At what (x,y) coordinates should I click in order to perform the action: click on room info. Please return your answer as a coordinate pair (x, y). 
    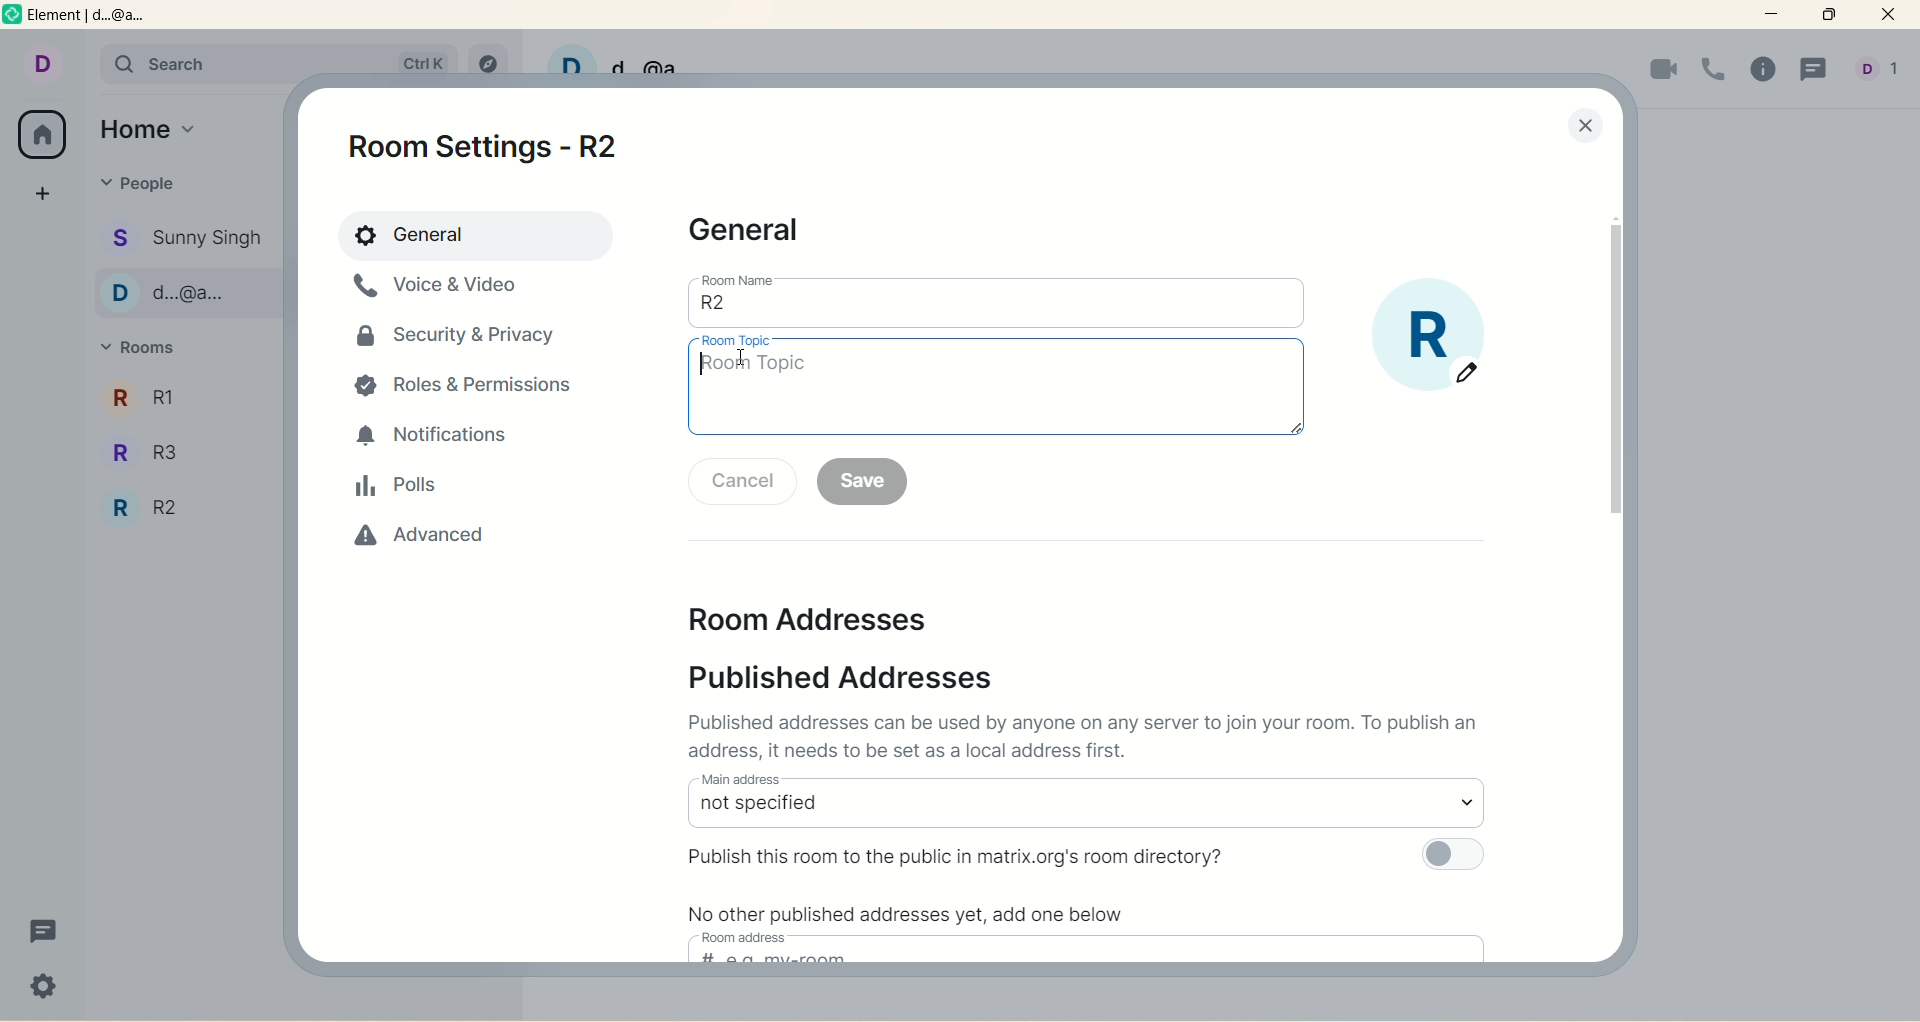
    Looking at the image, I should click on (1767, 71).